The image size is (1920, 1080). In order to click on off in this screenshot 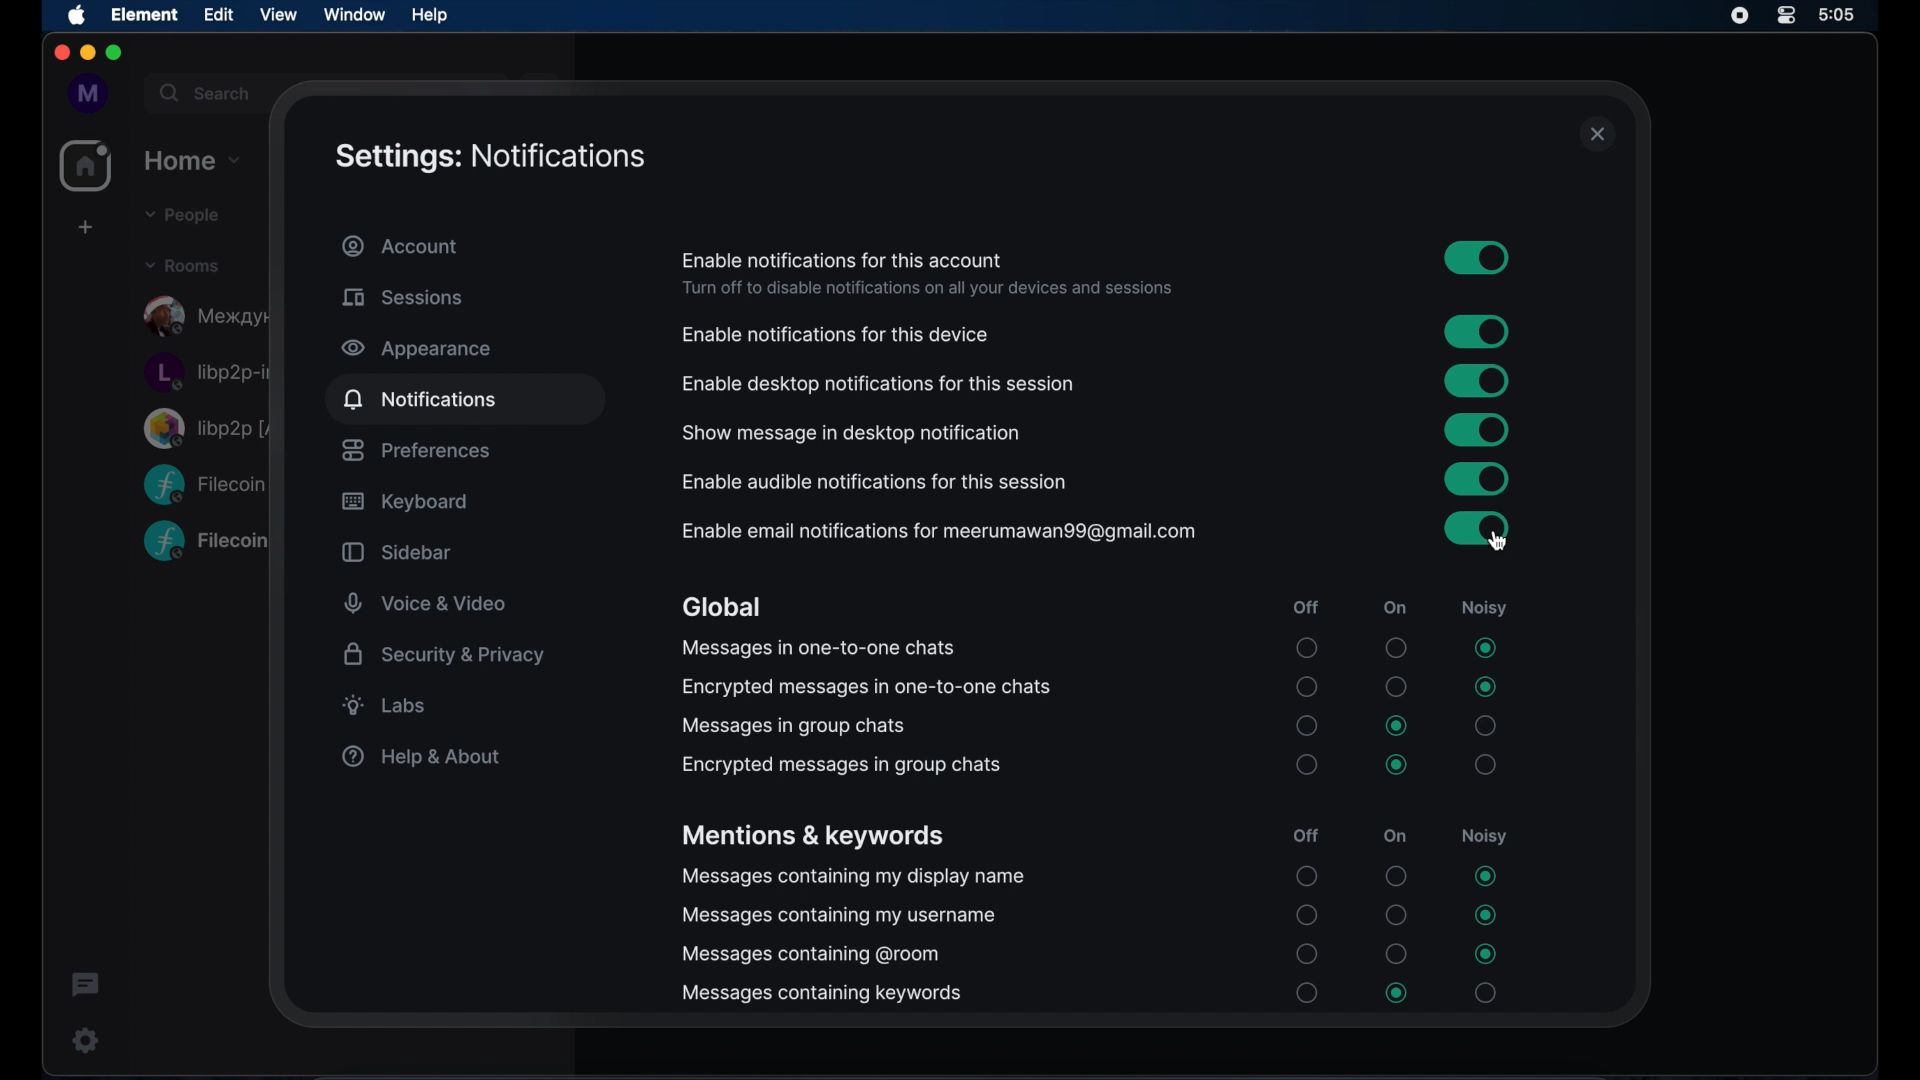, I will do `click(1307, 835)`.